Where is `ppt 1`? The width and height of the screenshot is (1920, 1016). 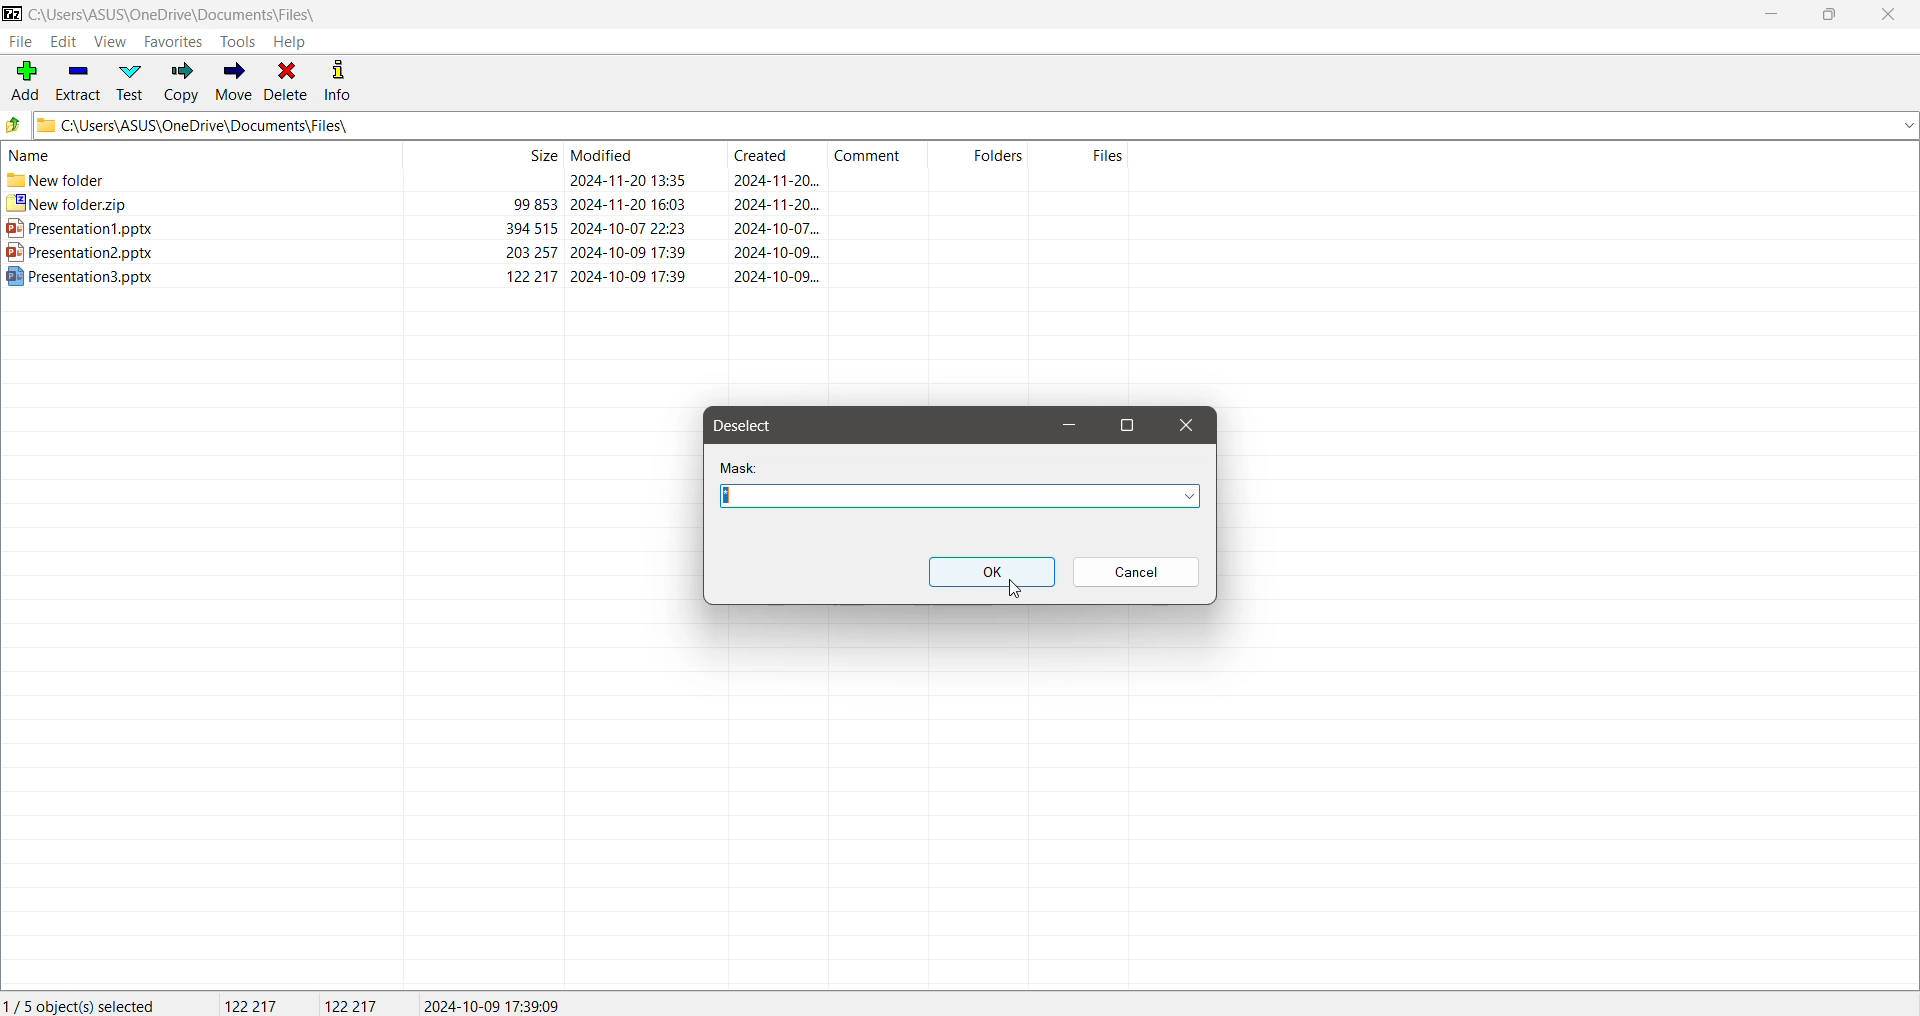
ppt 1 is located at coordinates (566, 229).